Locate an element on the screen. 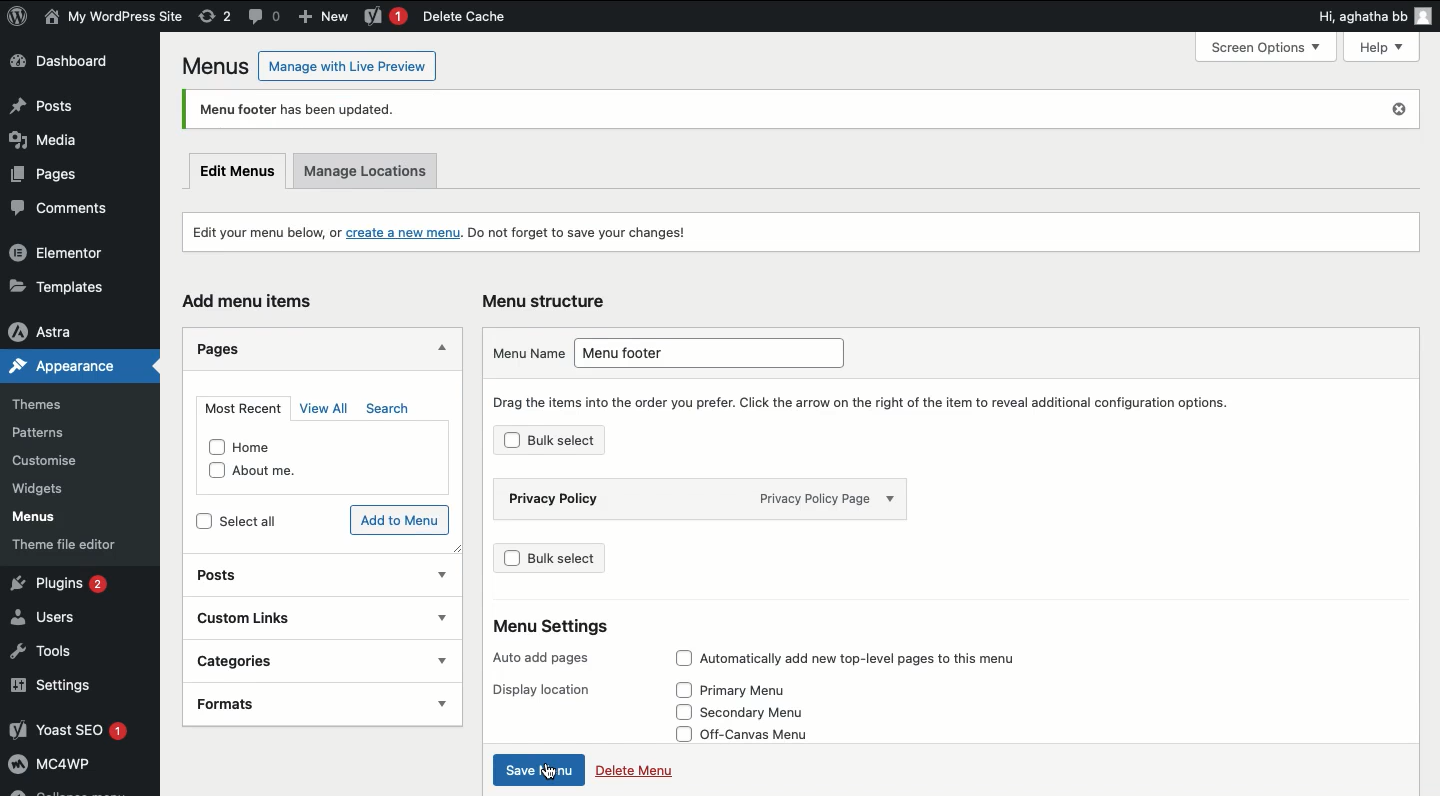 The height and width of the screenshot is (796, 1440). Posts is located at coordinates (74, 107).